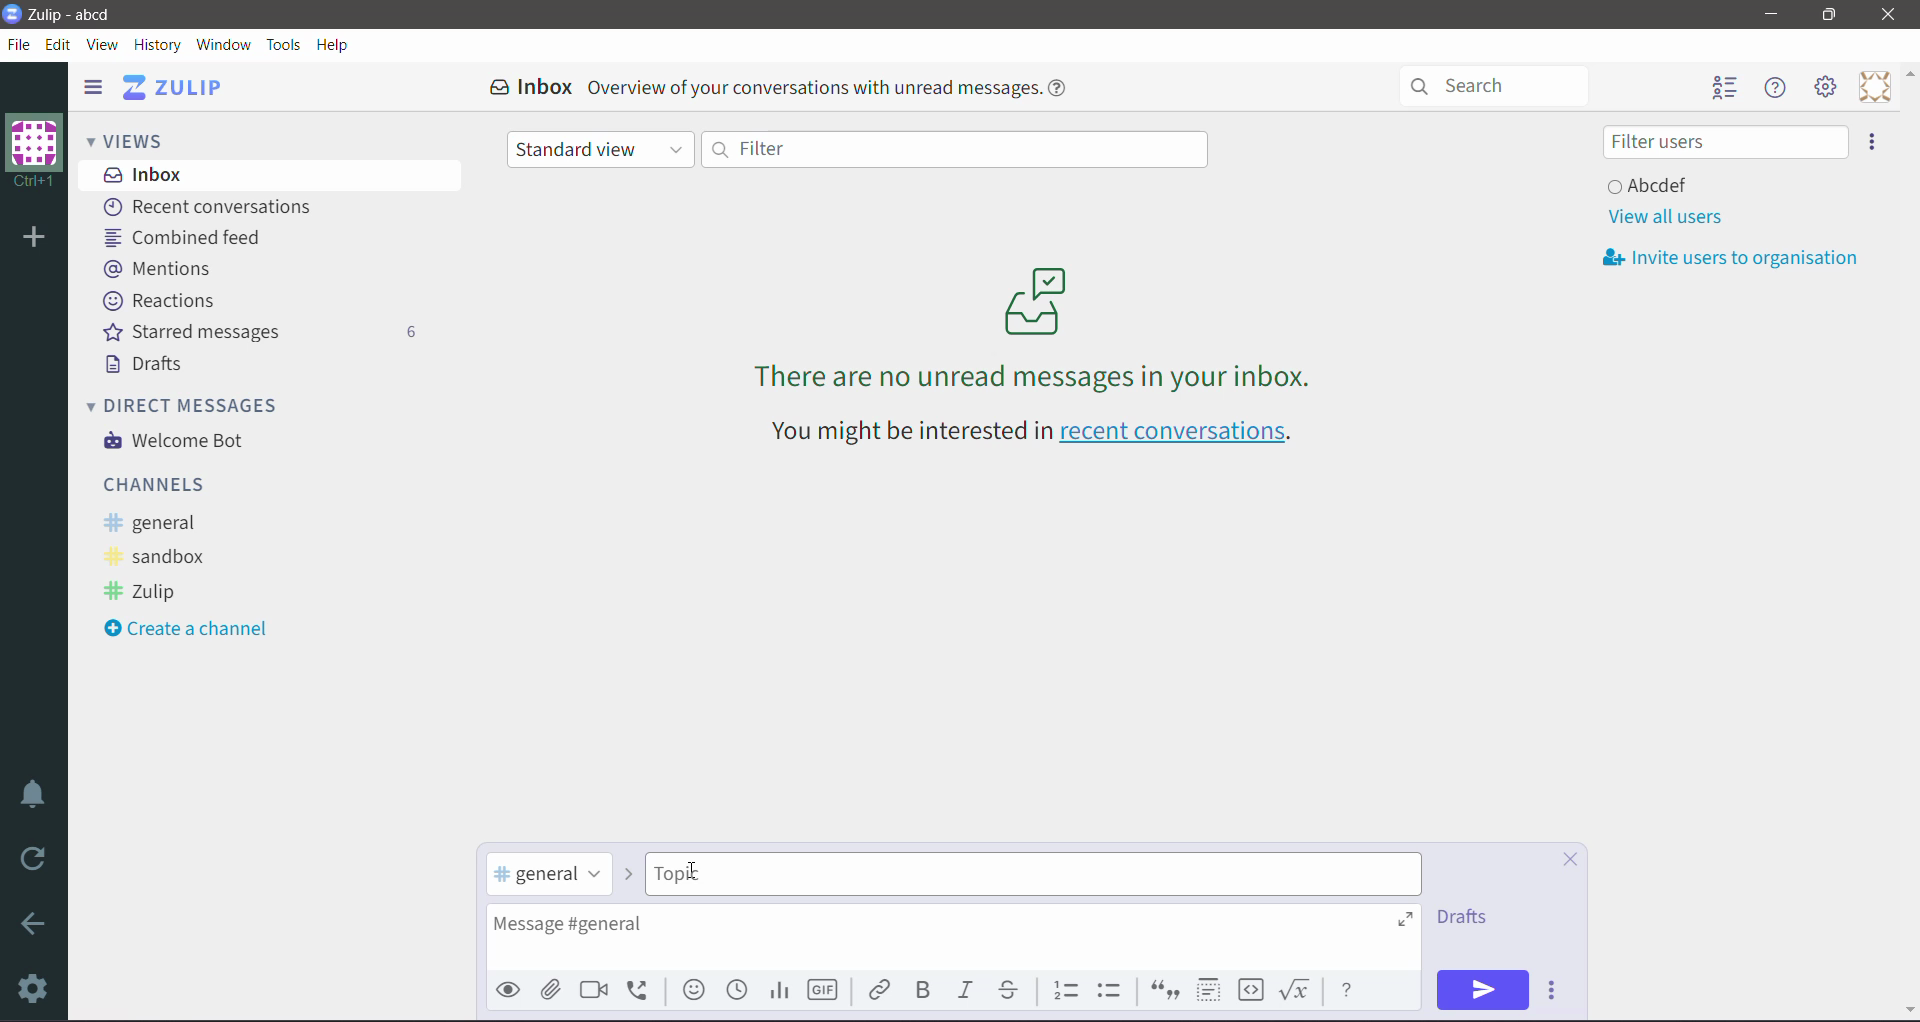  I want to click on Upload File, so click(551, 990).